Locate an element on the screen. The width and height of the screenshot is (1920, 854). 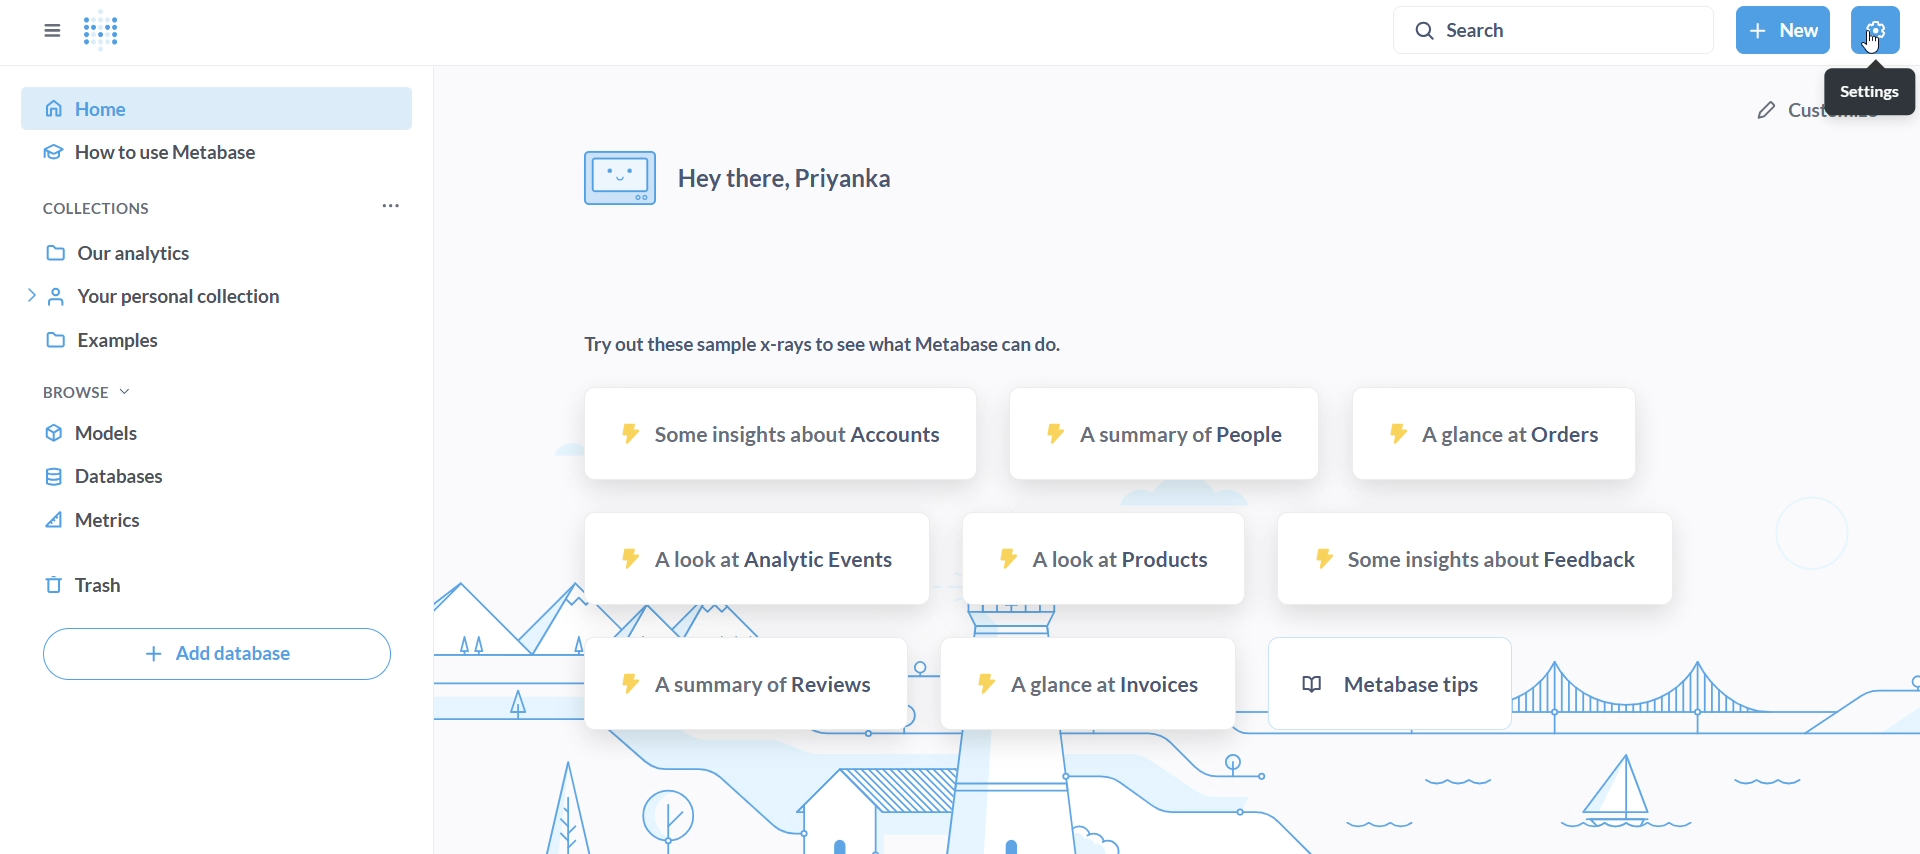
how to use metabase is located at coordinates (220, 156).